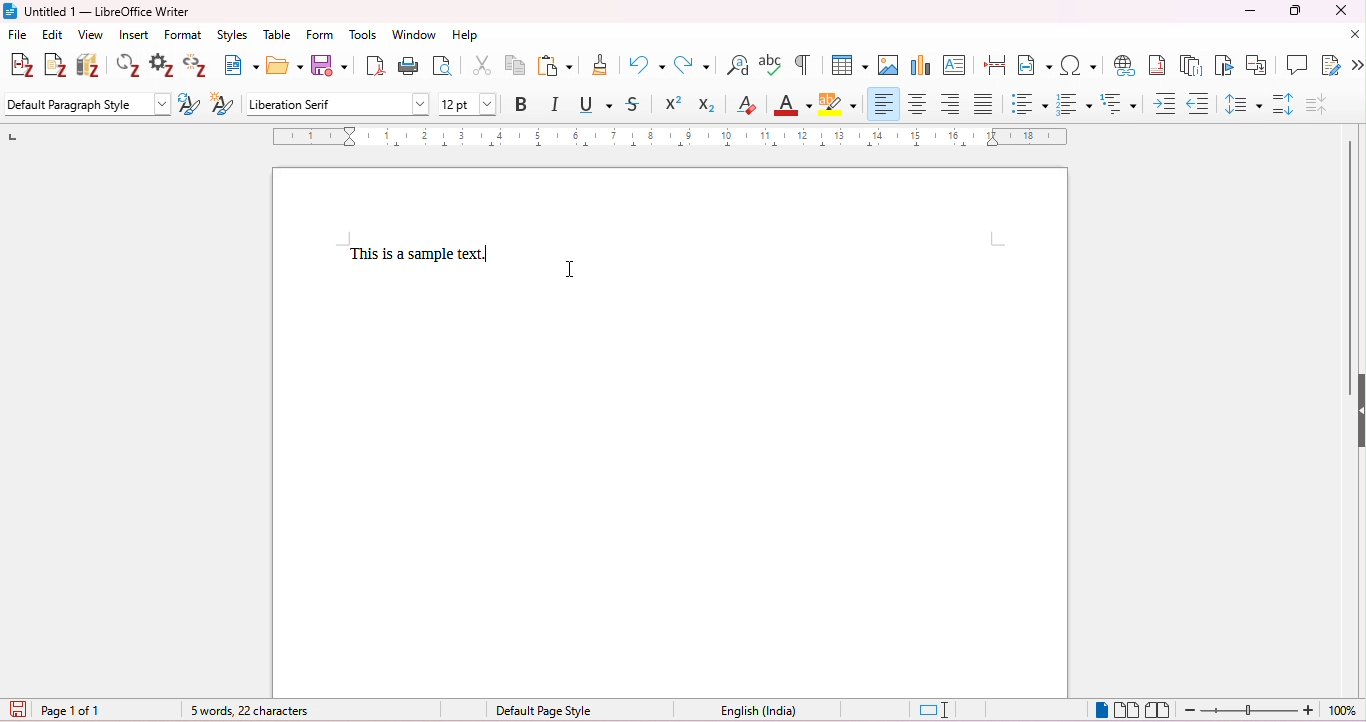 This screenshot has height=722, width=1366. What do you see at coordinates (1073, 104) in the screenshot?
I see `numbered` at bounding box center [1073, 104].